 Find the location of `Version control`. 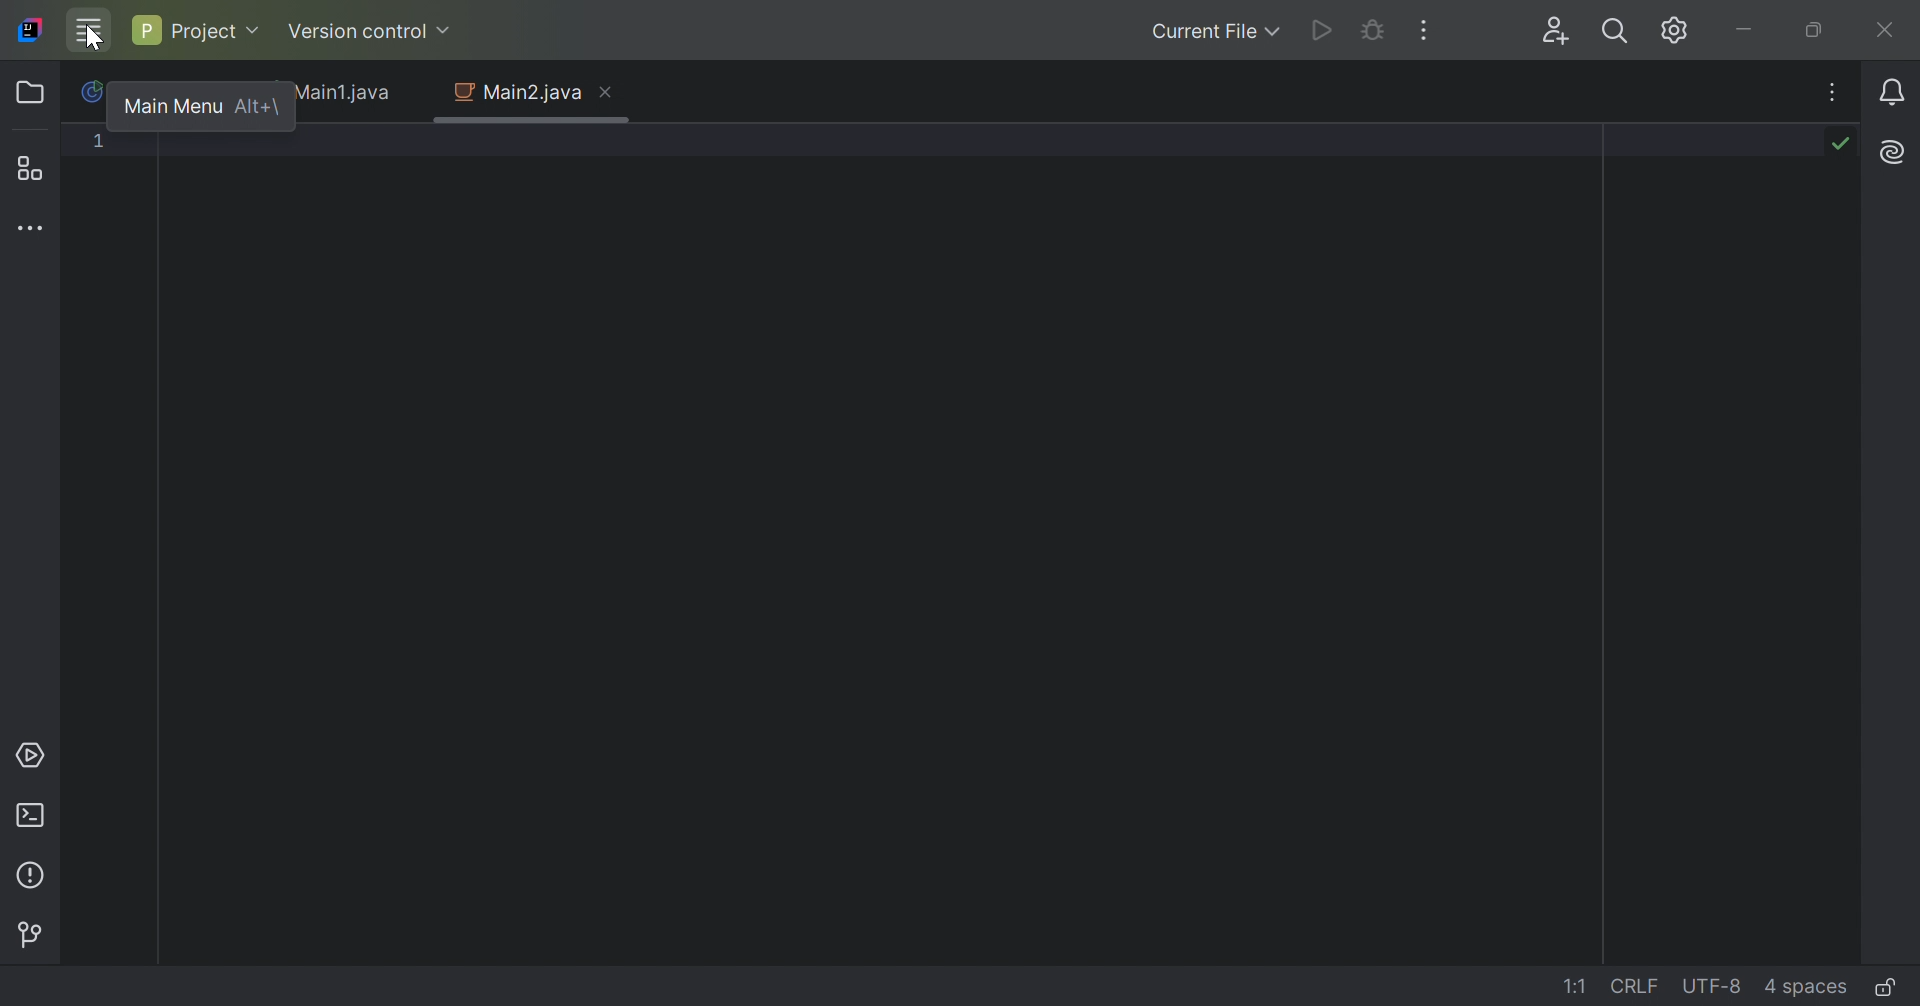

Version control is located at coordinates (370, 29).